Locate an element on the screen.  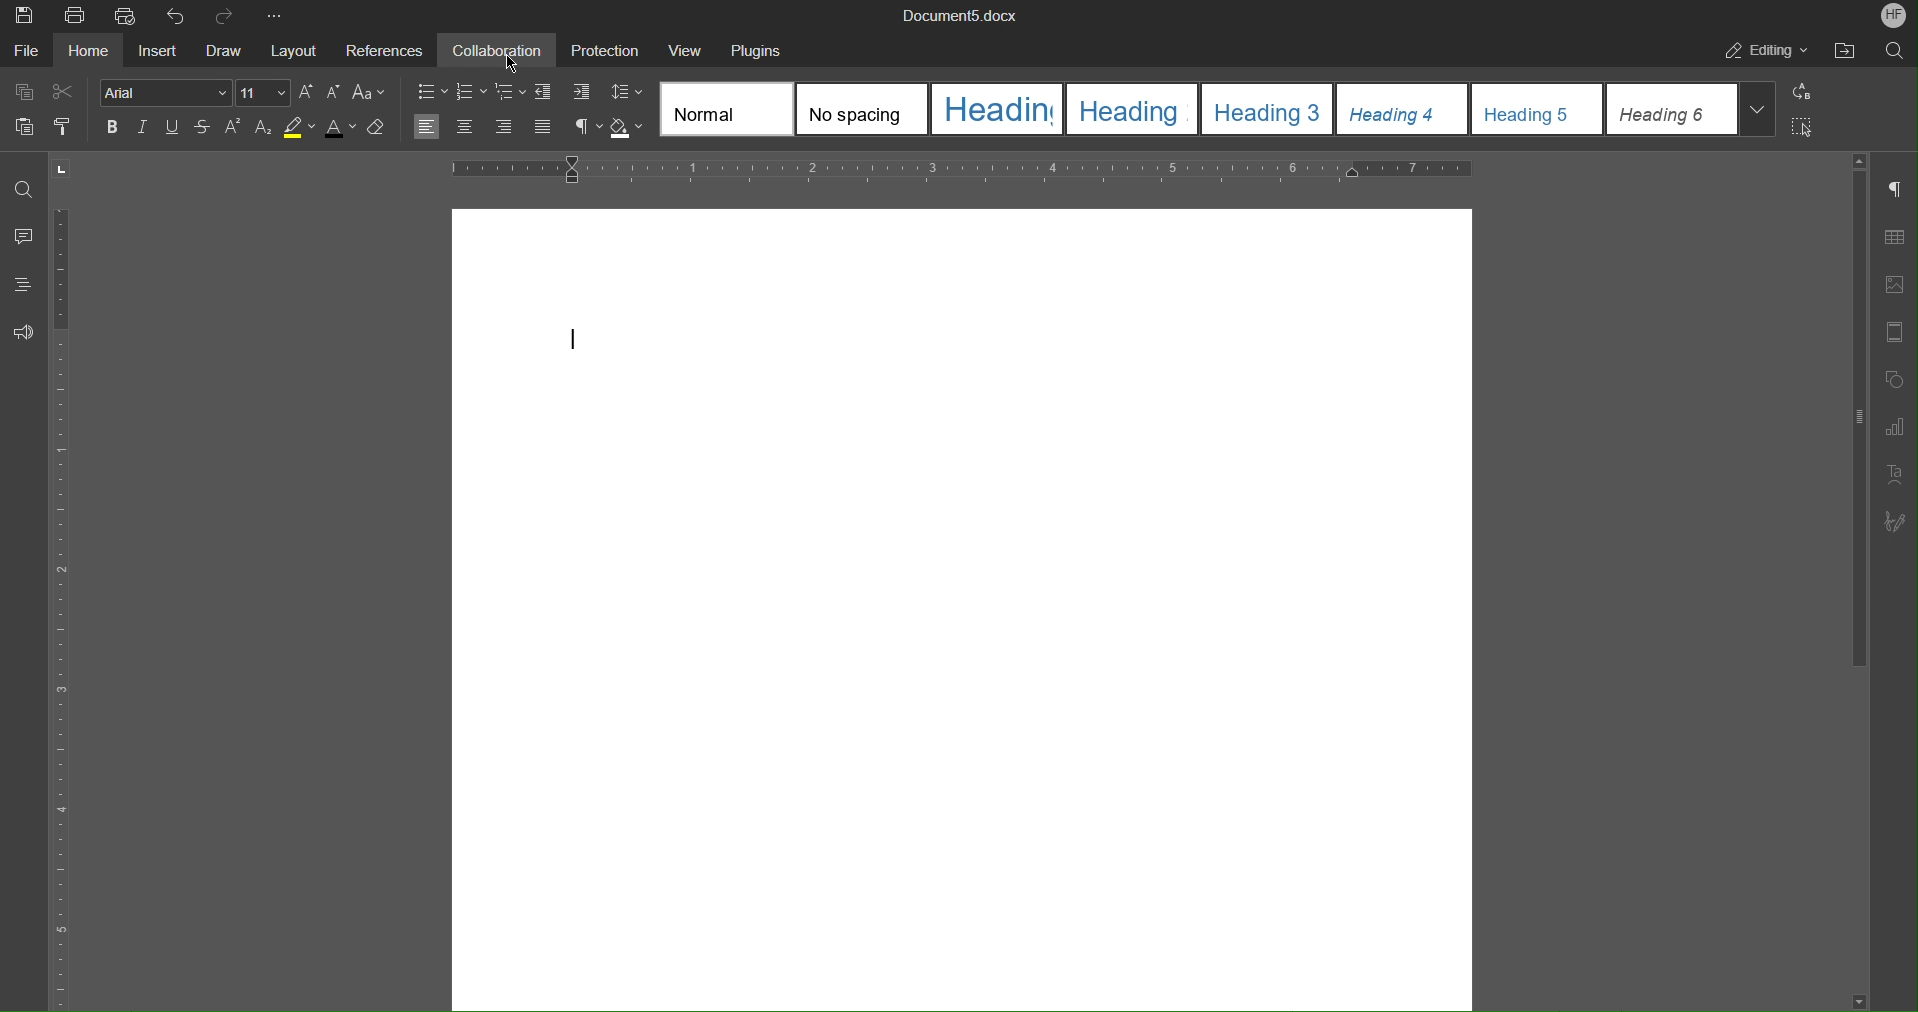
Editing is located at coordinates (1759, 51).